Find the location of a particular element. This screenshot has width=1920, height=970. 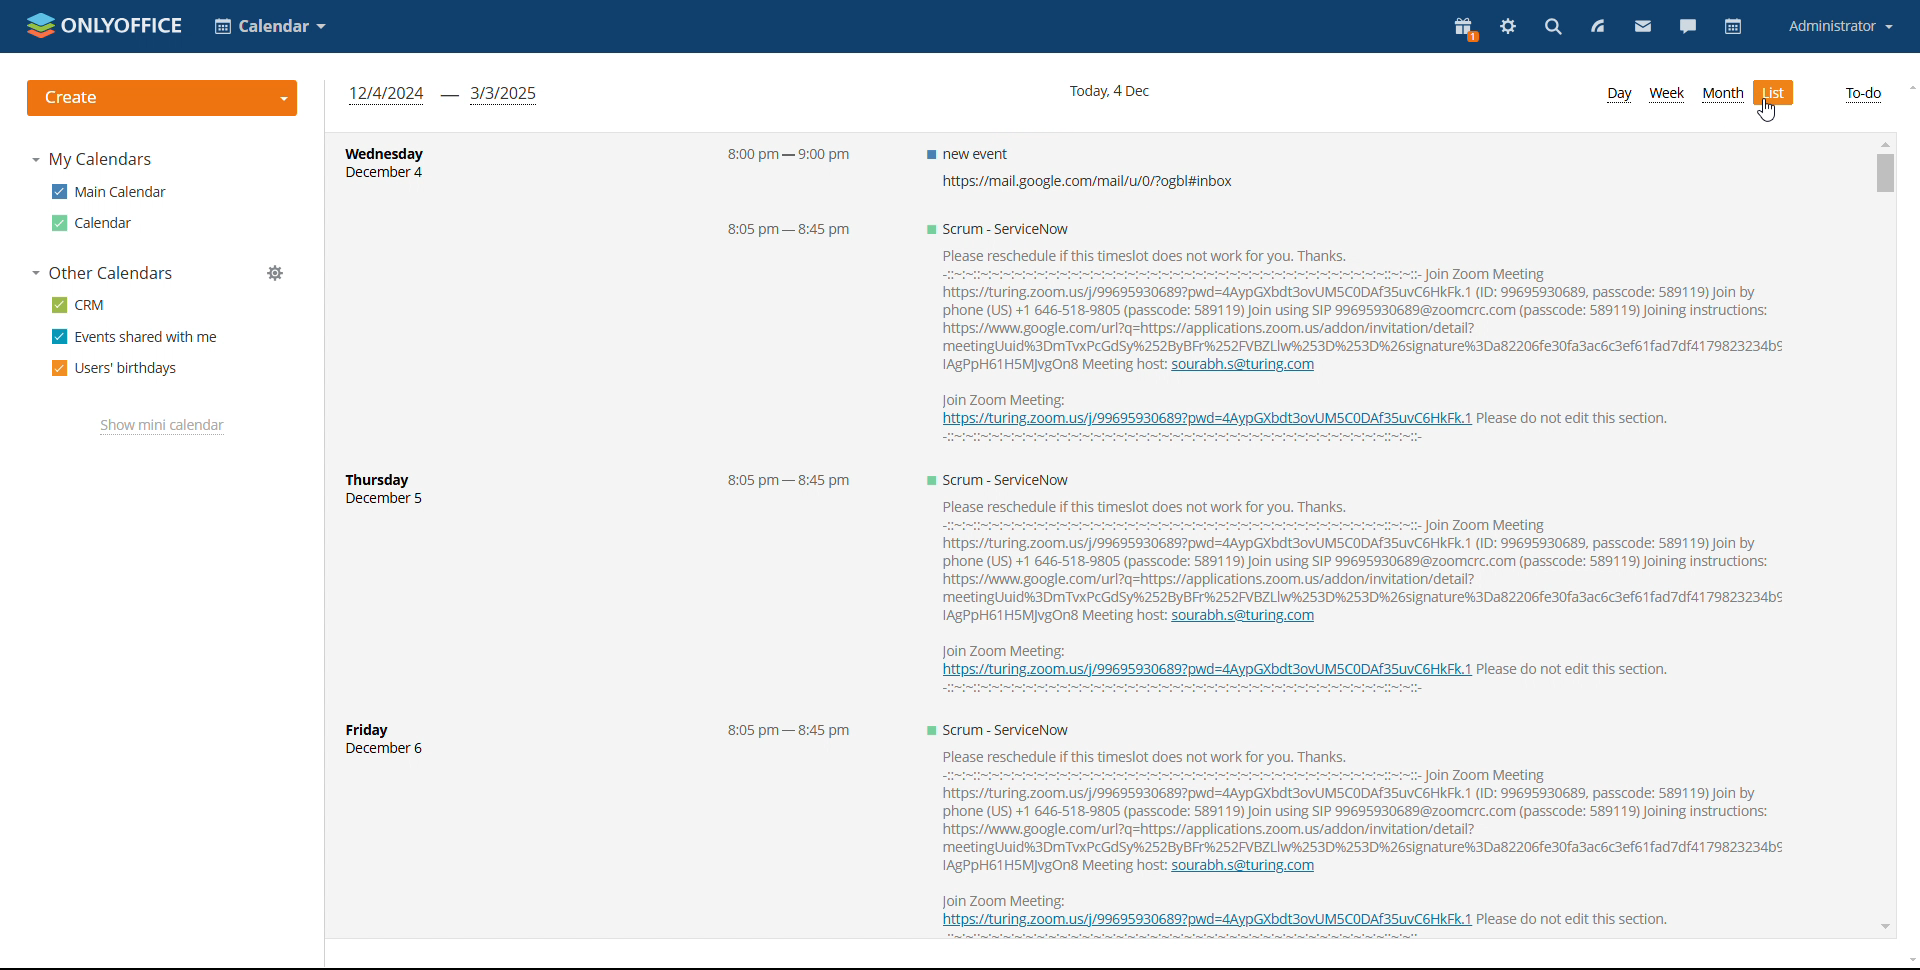

my calendars is located at coordinates (93, 160).